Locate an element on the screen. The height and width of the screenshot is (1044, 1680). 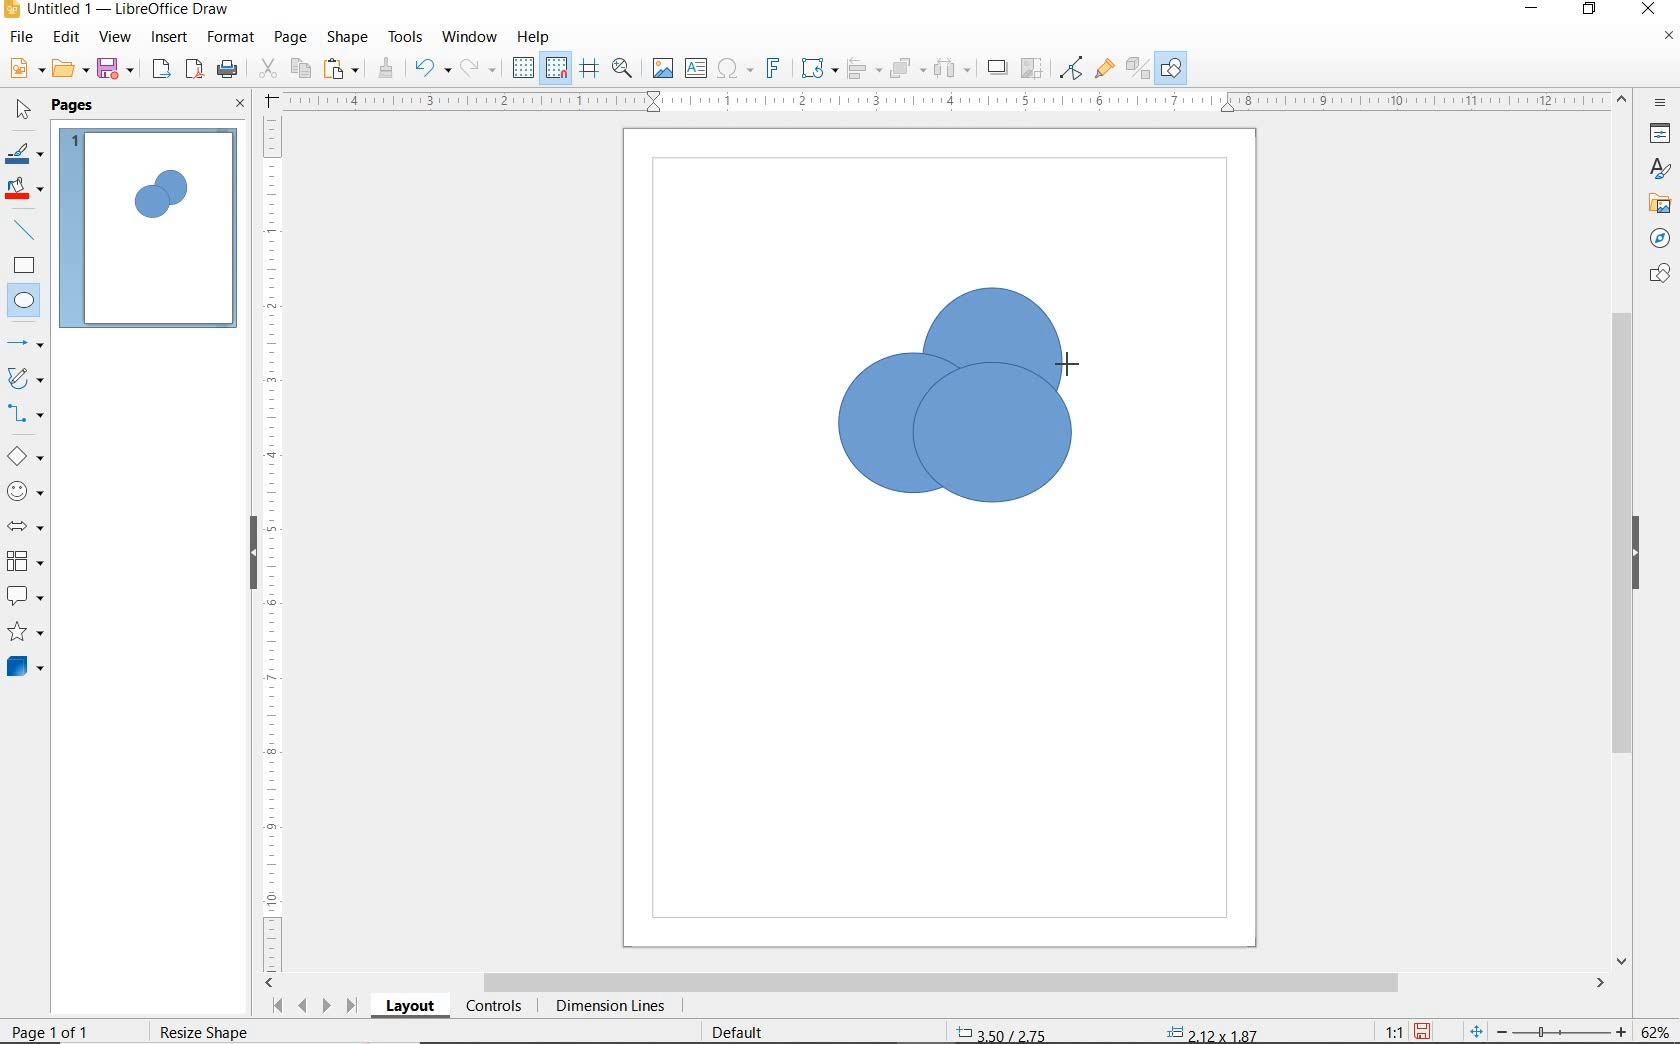
SHADOW is located at coordinates (998, 70).